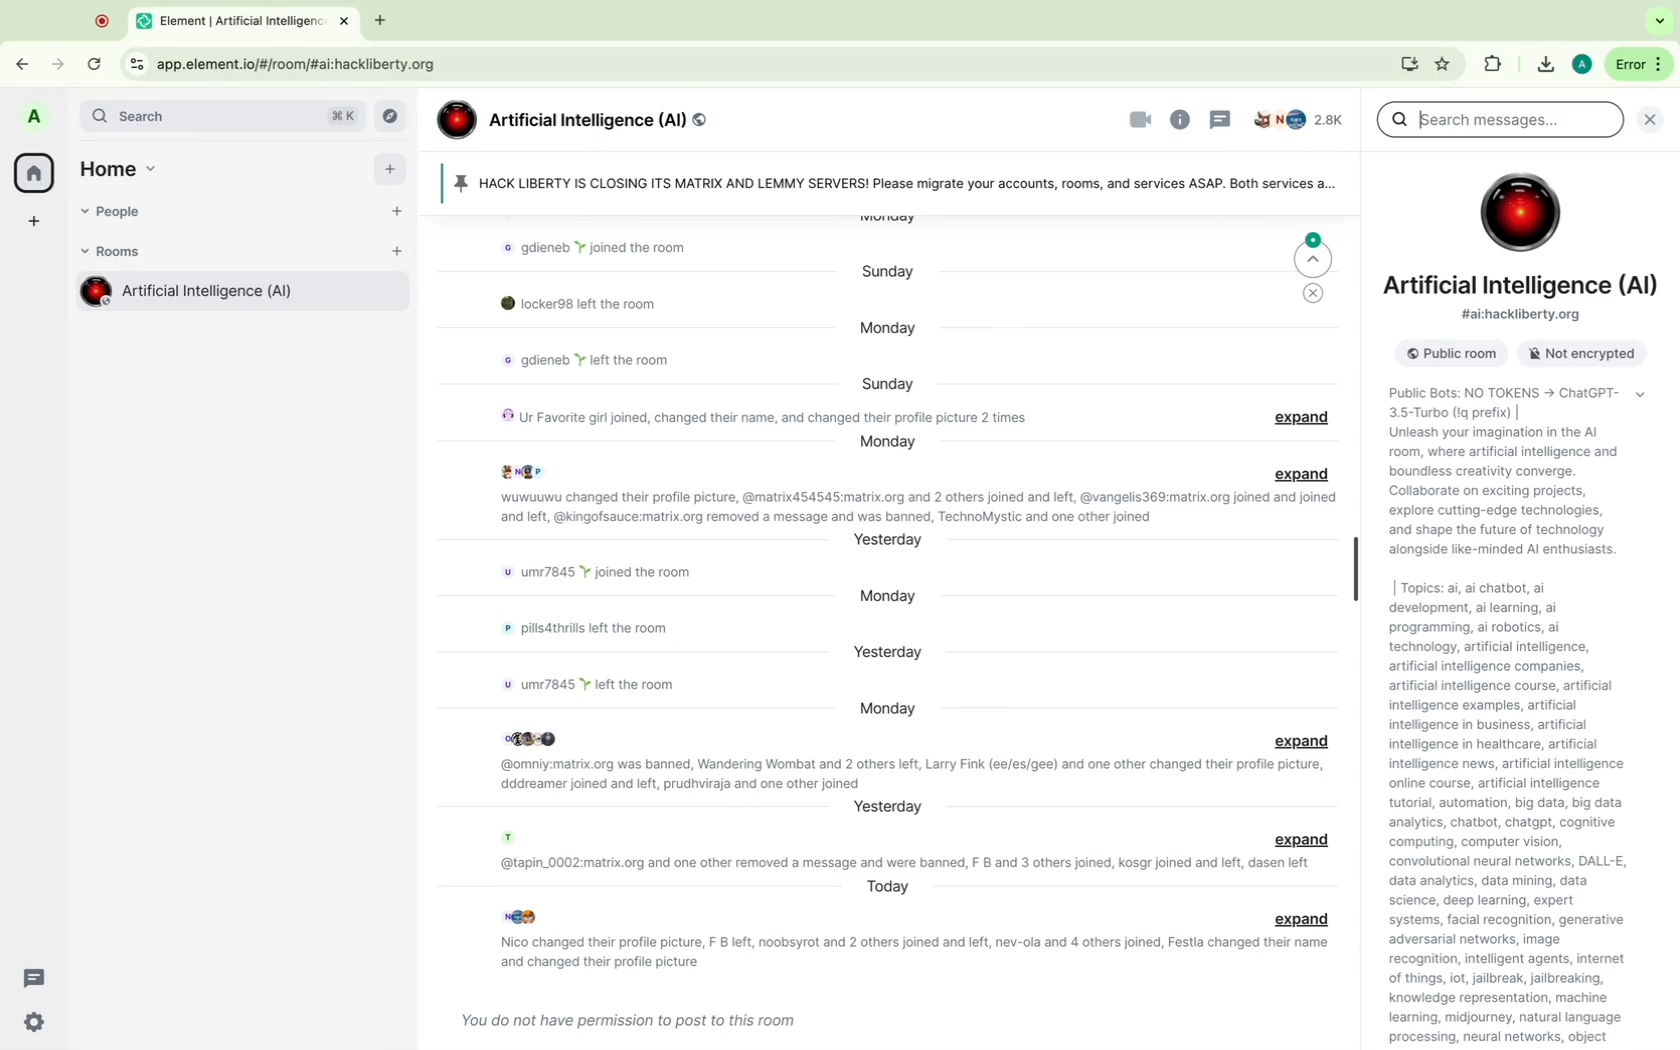 Image resolution: width=1680 pixels, height=1050 pixels. Describe the element at coordinates (1315, 254) in the screenshot. I see `jump to first unread message` at that location.